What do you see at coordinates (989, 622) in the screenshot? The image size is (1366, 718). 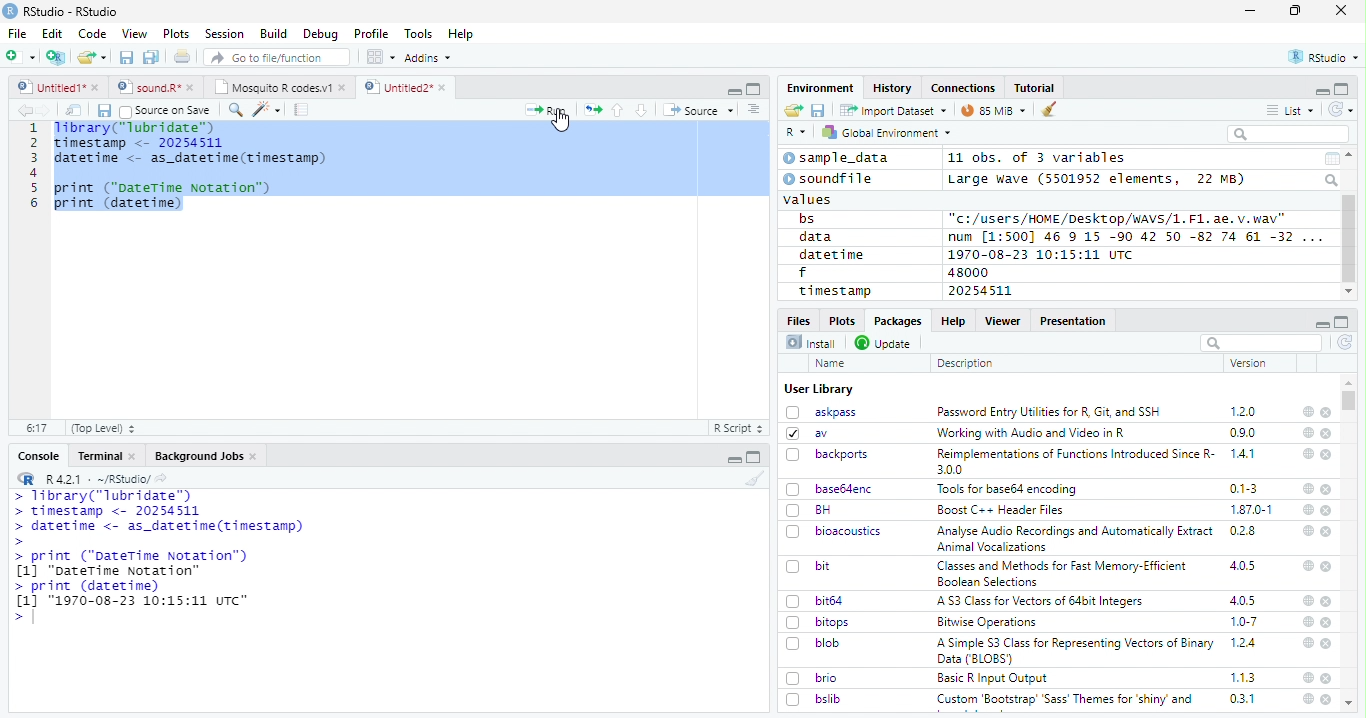 I see `Bitwise Operations` at bounding box center [989, 622].